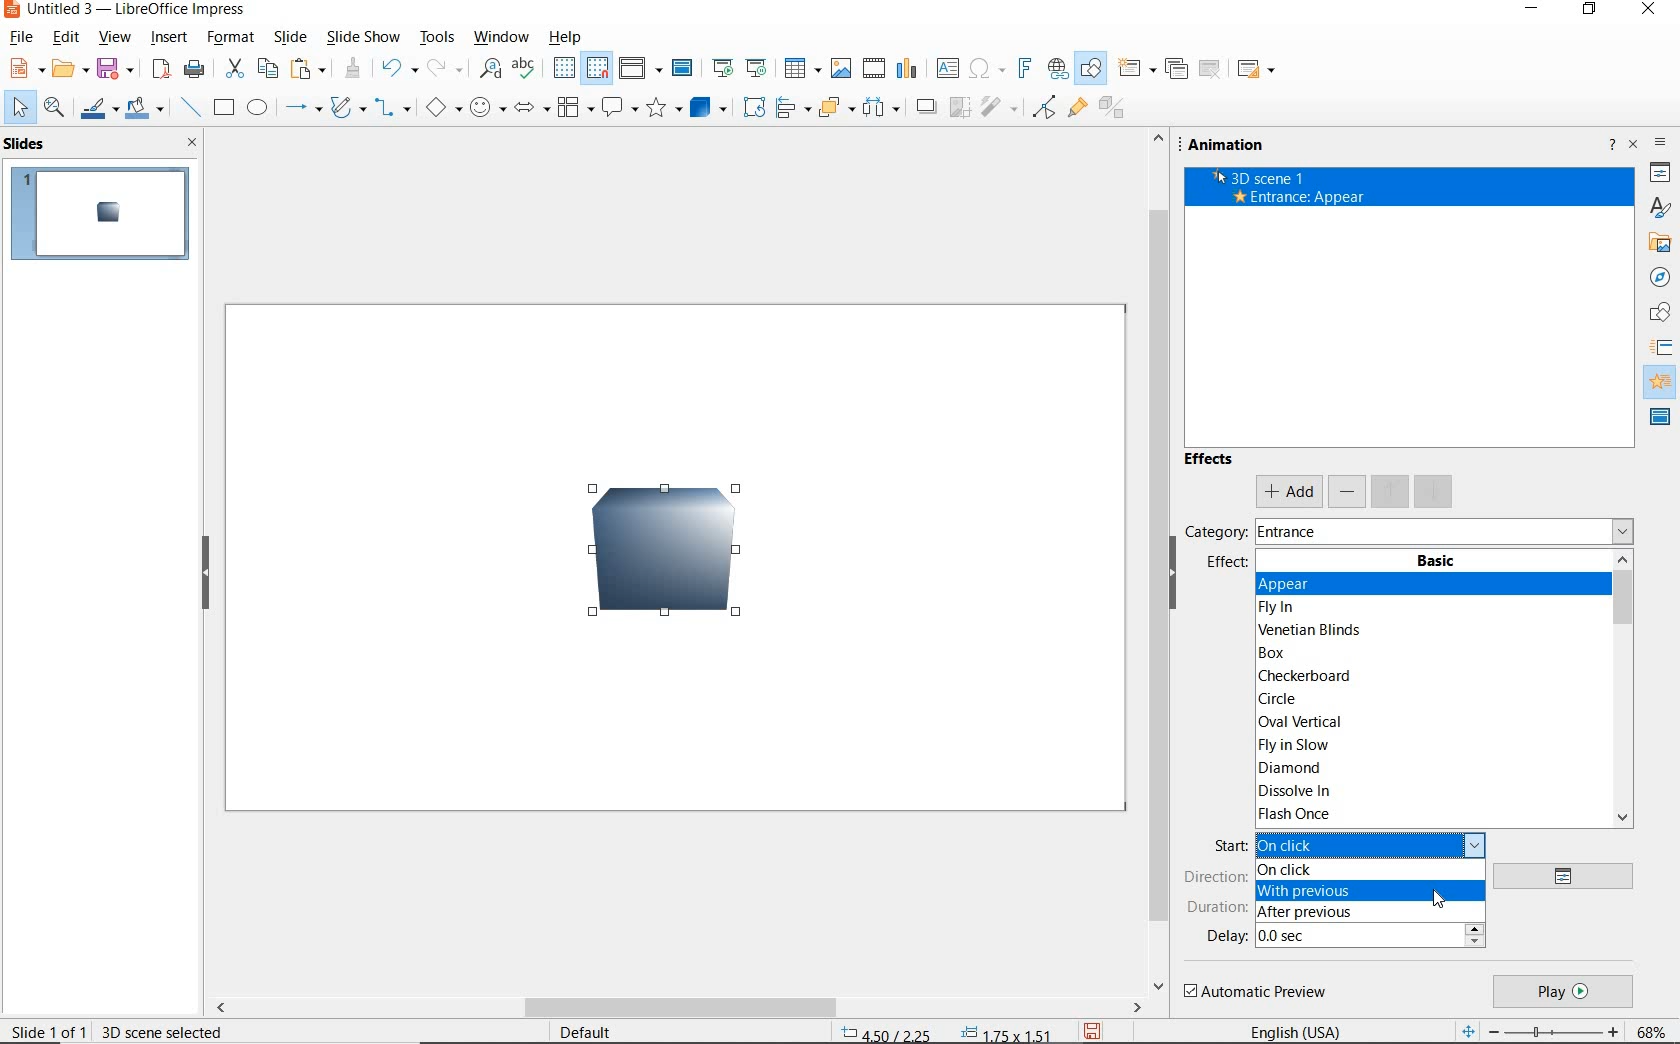 The width and height of the screenshot is (1680, 1044). What do you see at coordinates (984, 69) in the screenshot?
I see `insert special characters` at bounding box center [984, 69].